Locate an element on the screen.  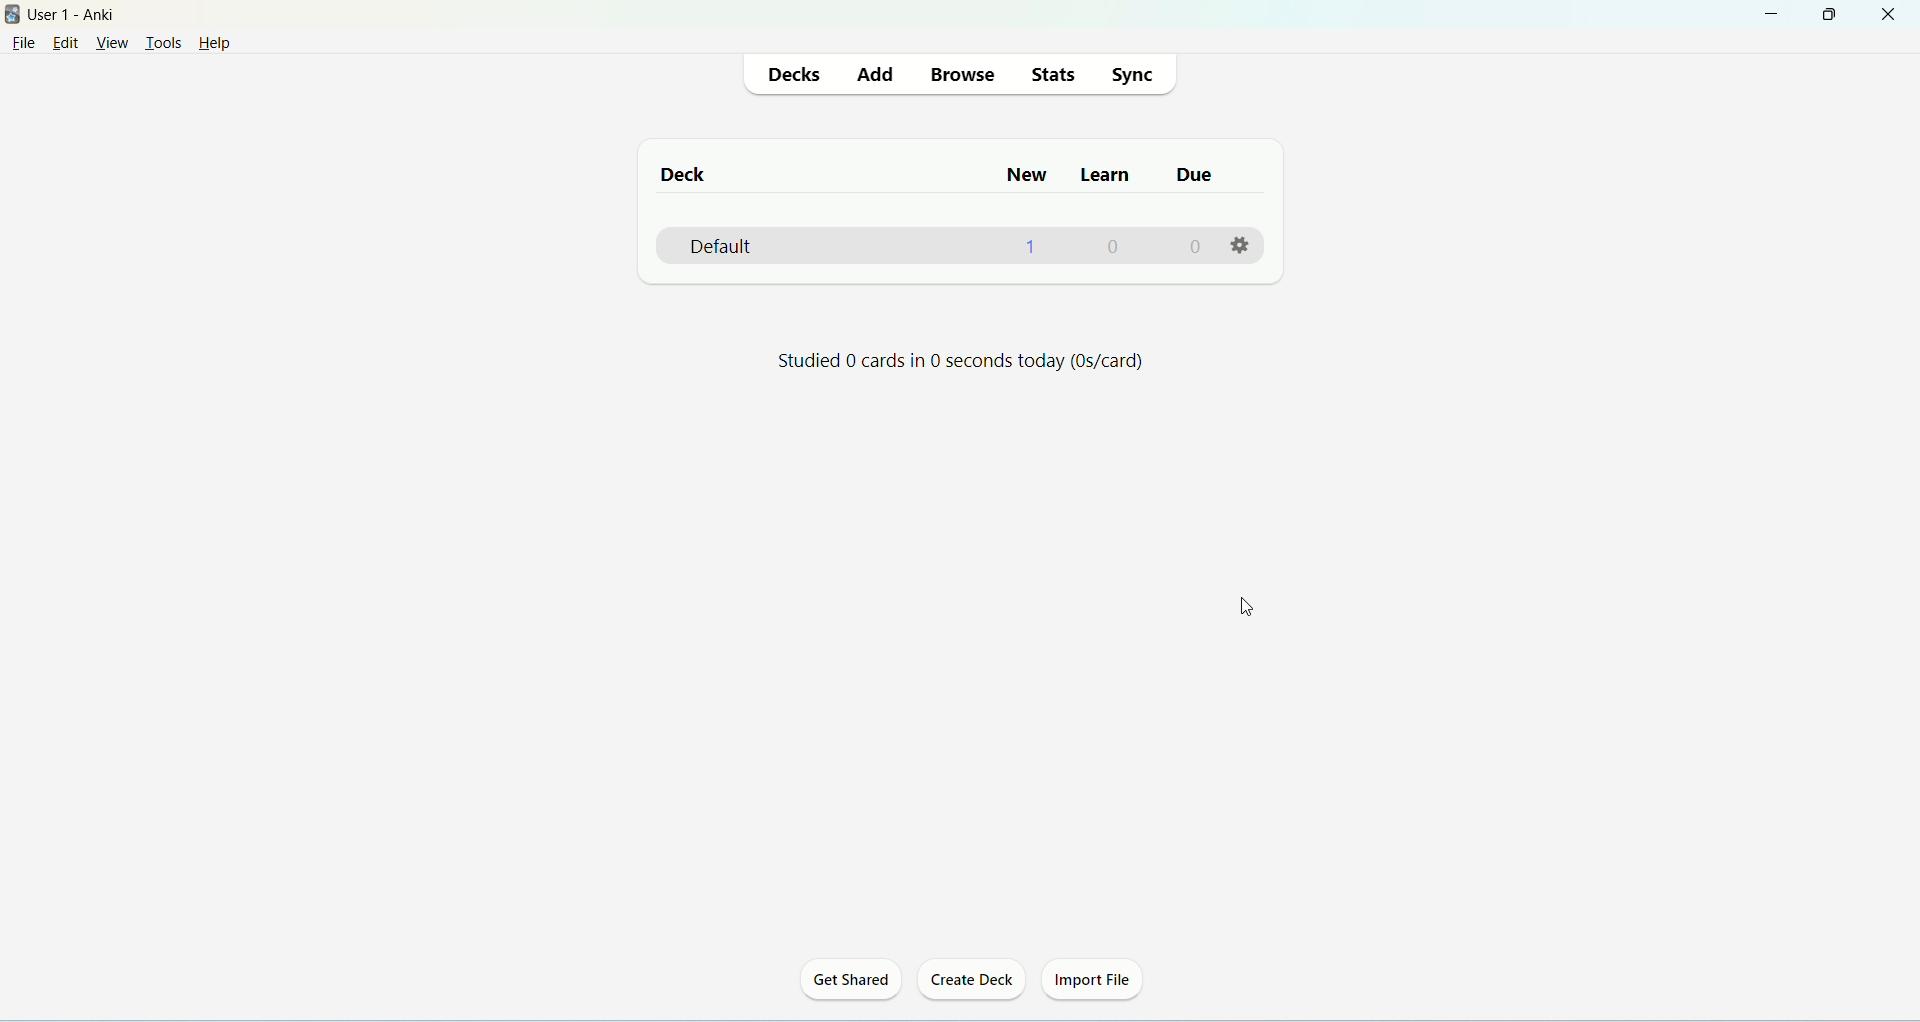
close is located at coordinates (1891, 13).